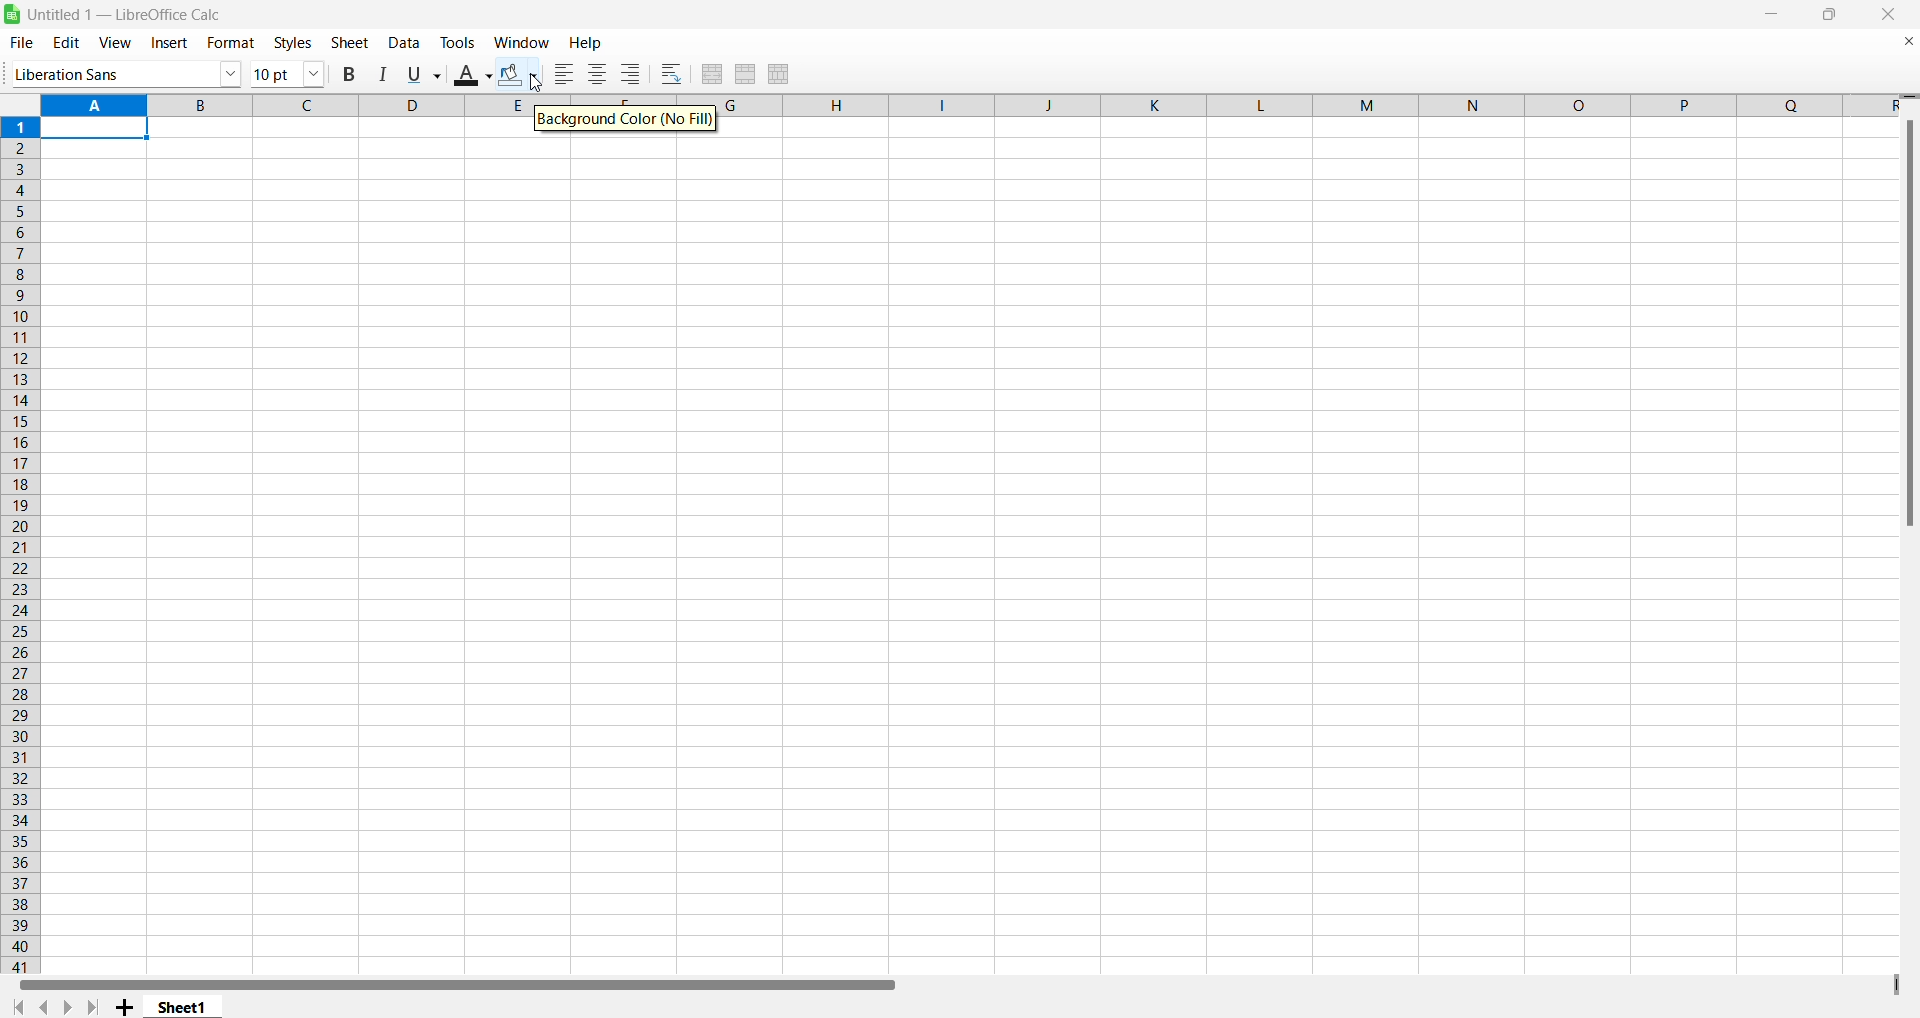 This screenshot has height=1018, width=1920. Describe the element at coordinates (15, 15) in the screenshot. I see `logo` at that location.